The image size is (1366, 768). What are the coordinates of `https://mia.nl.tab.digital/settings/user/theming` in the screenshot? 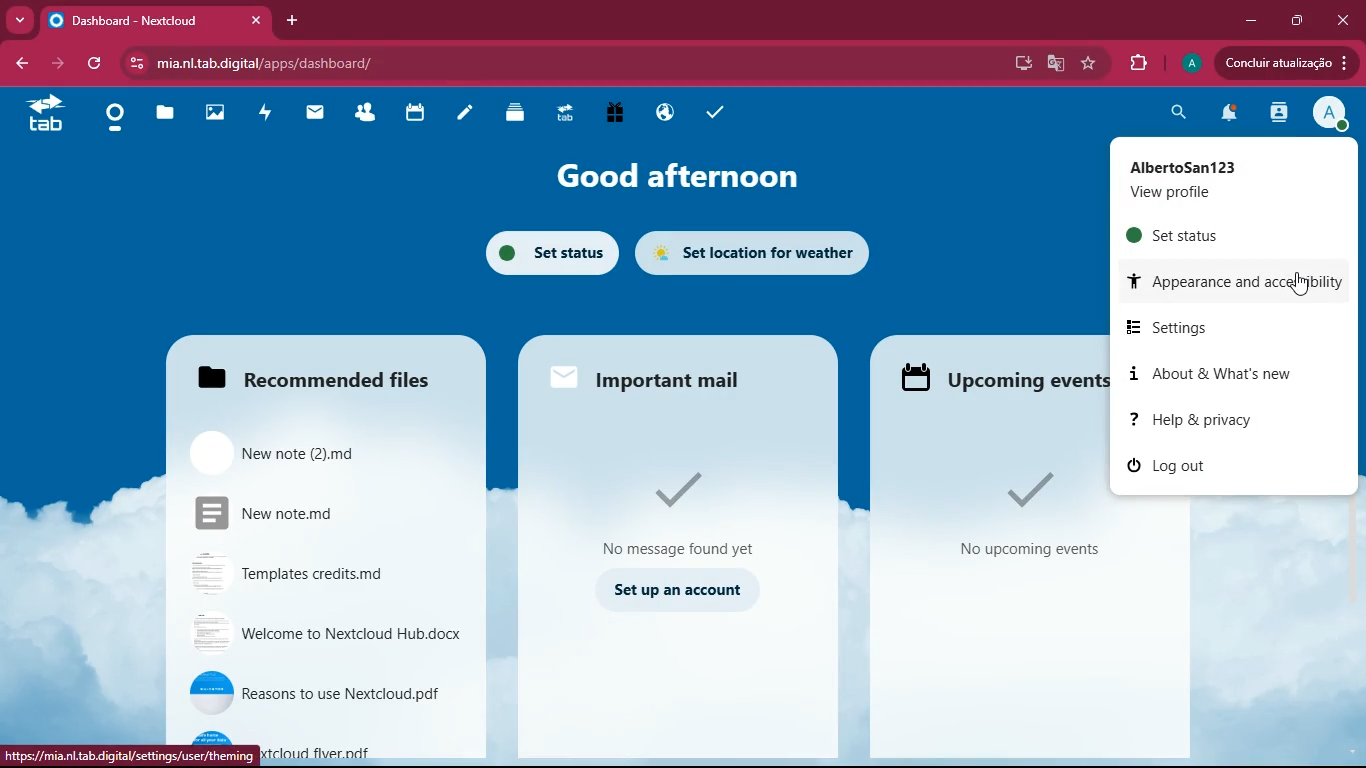 It's located at (127, 757).